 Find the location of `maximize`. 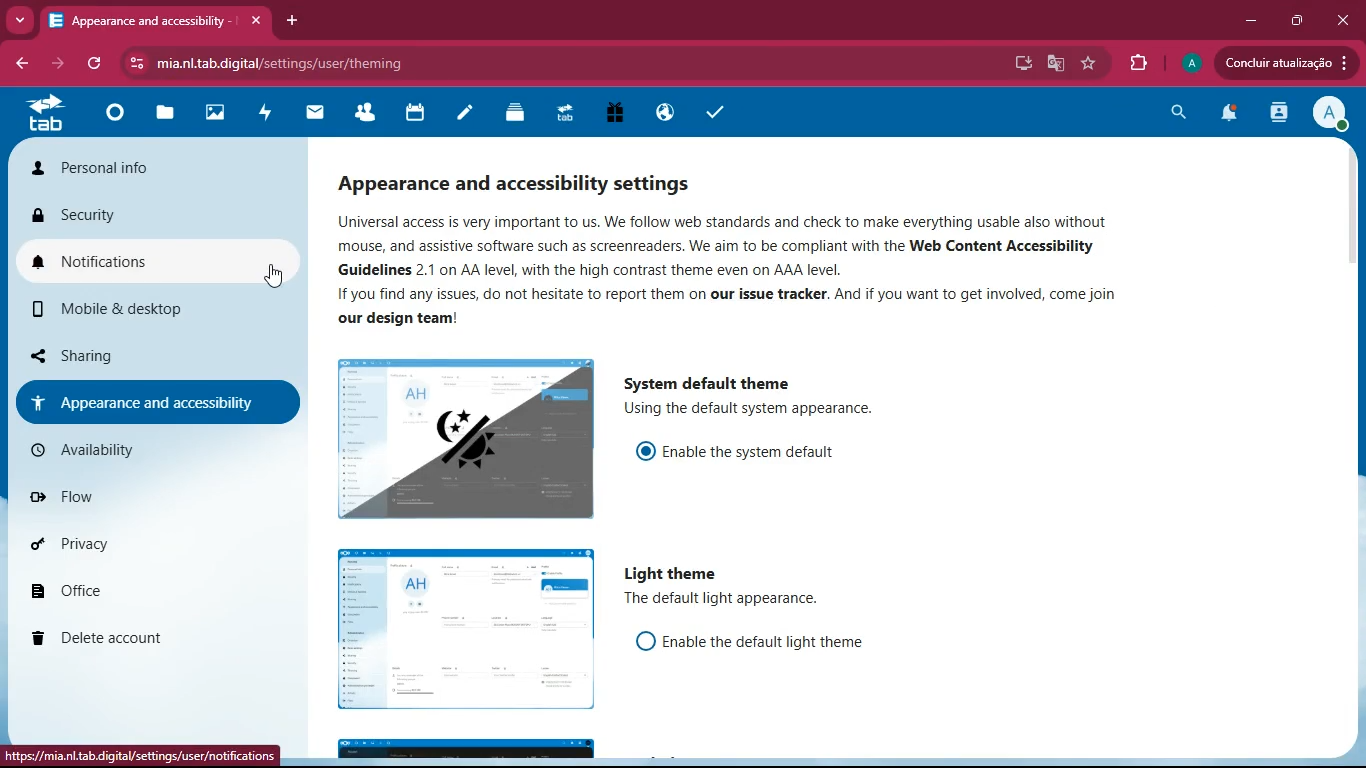

maximize is located at coordinates (1296, 20).